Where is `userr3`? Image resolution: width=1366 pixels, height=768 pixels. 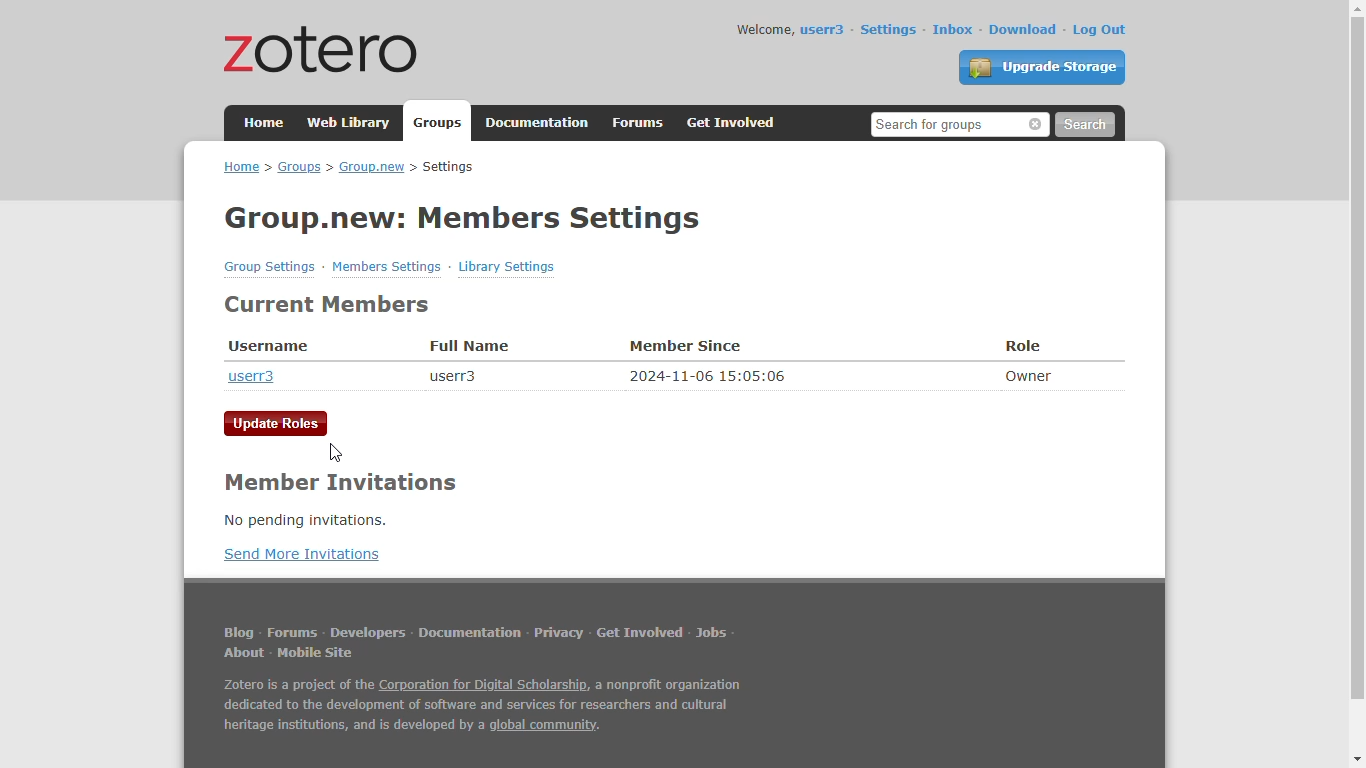
userr3 is located at coordinates (251, 376).